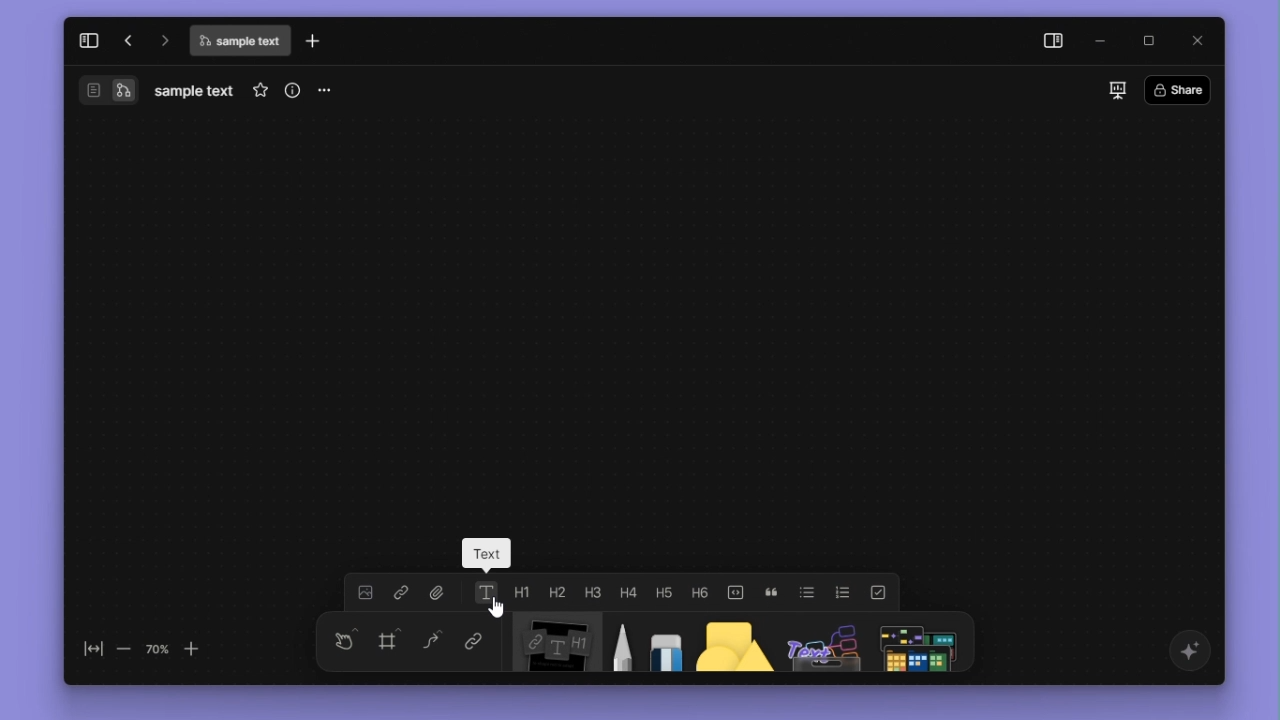 The image size is (1280, 720). I want to click on Note N, so click(555, 642).